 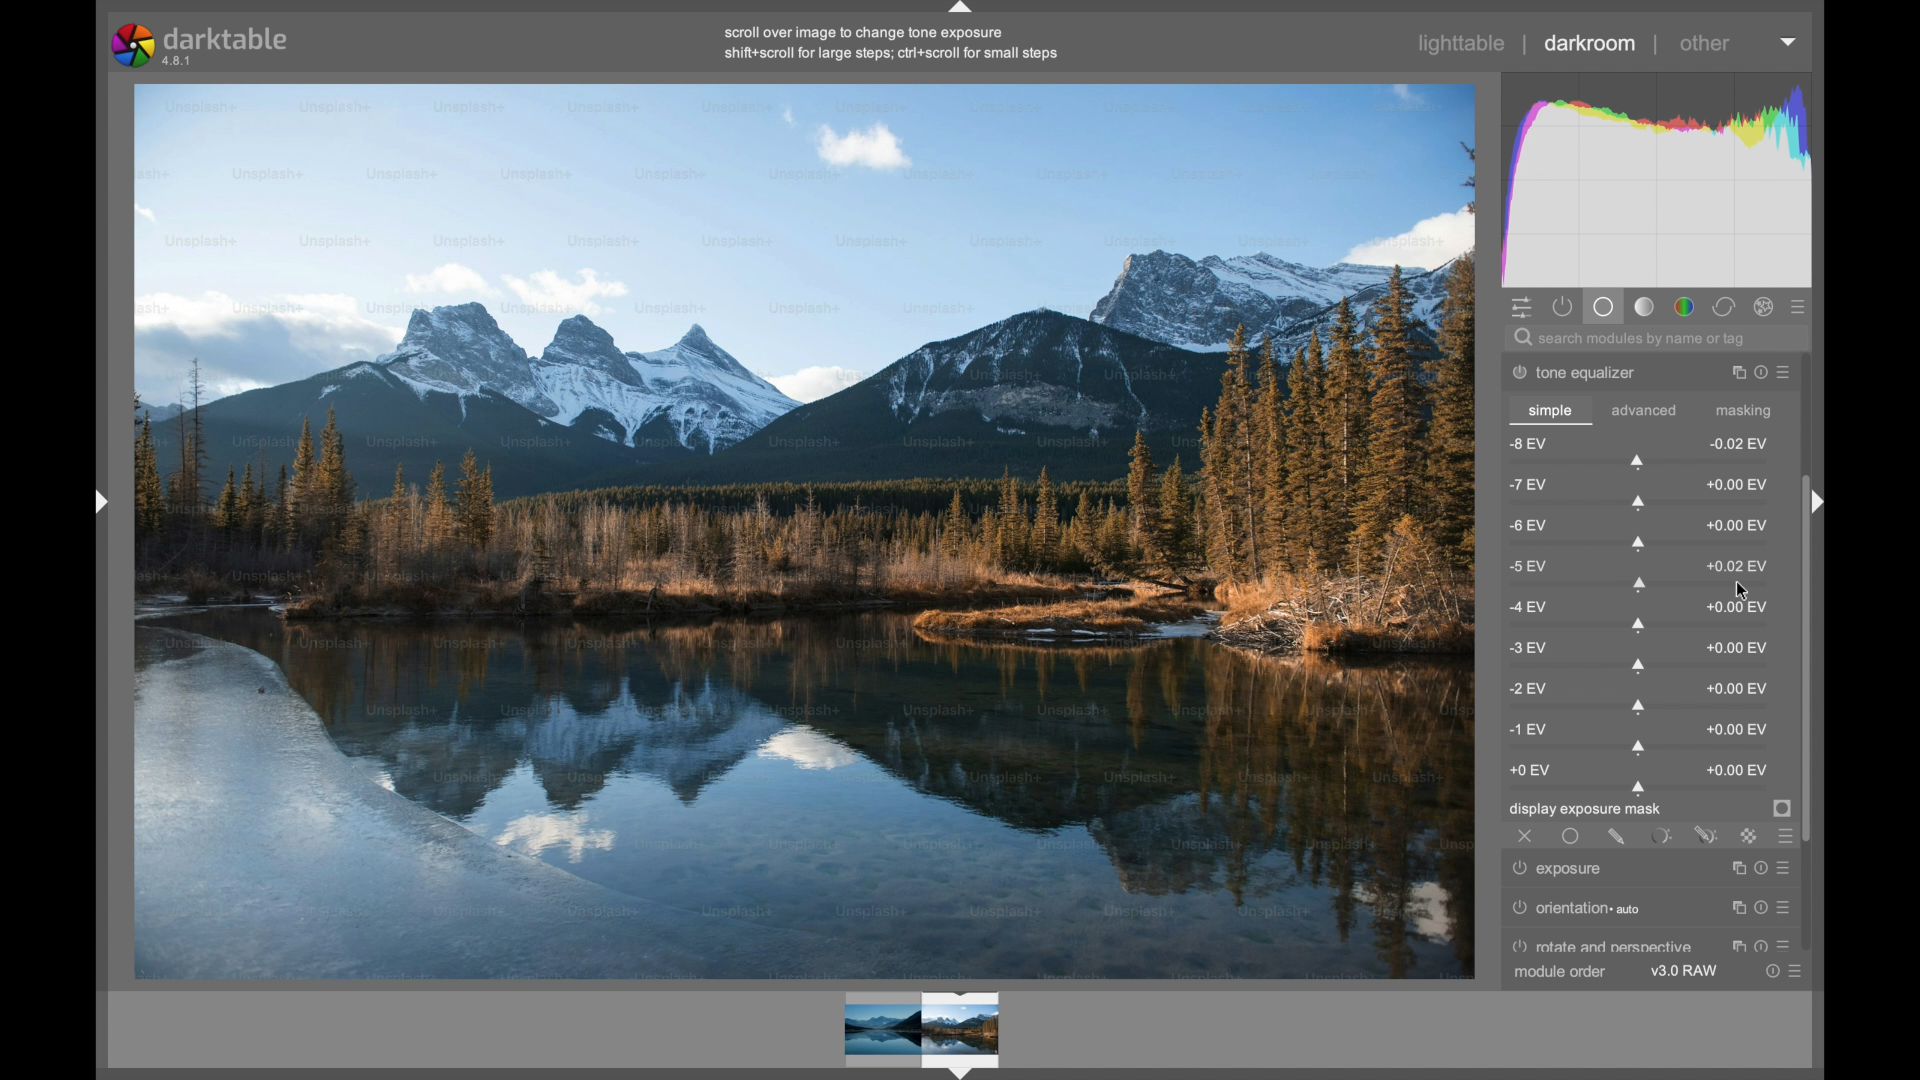 What do you see at coordinates (1529, 566) in the screenshot?
I see `-5 ev` at bounding box center [1529, 566].